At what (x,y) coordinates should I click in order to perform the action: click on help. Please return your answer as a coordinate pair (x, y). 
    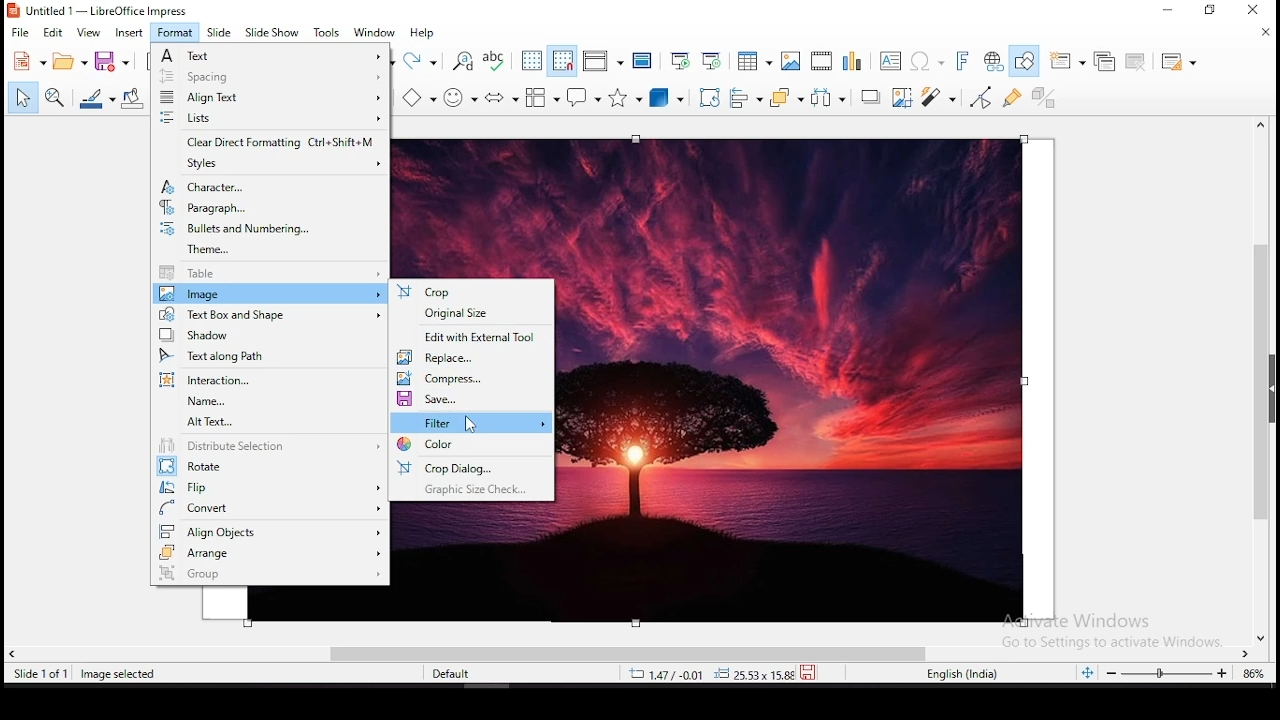
    Looking at the image, I should click on (425, 34).